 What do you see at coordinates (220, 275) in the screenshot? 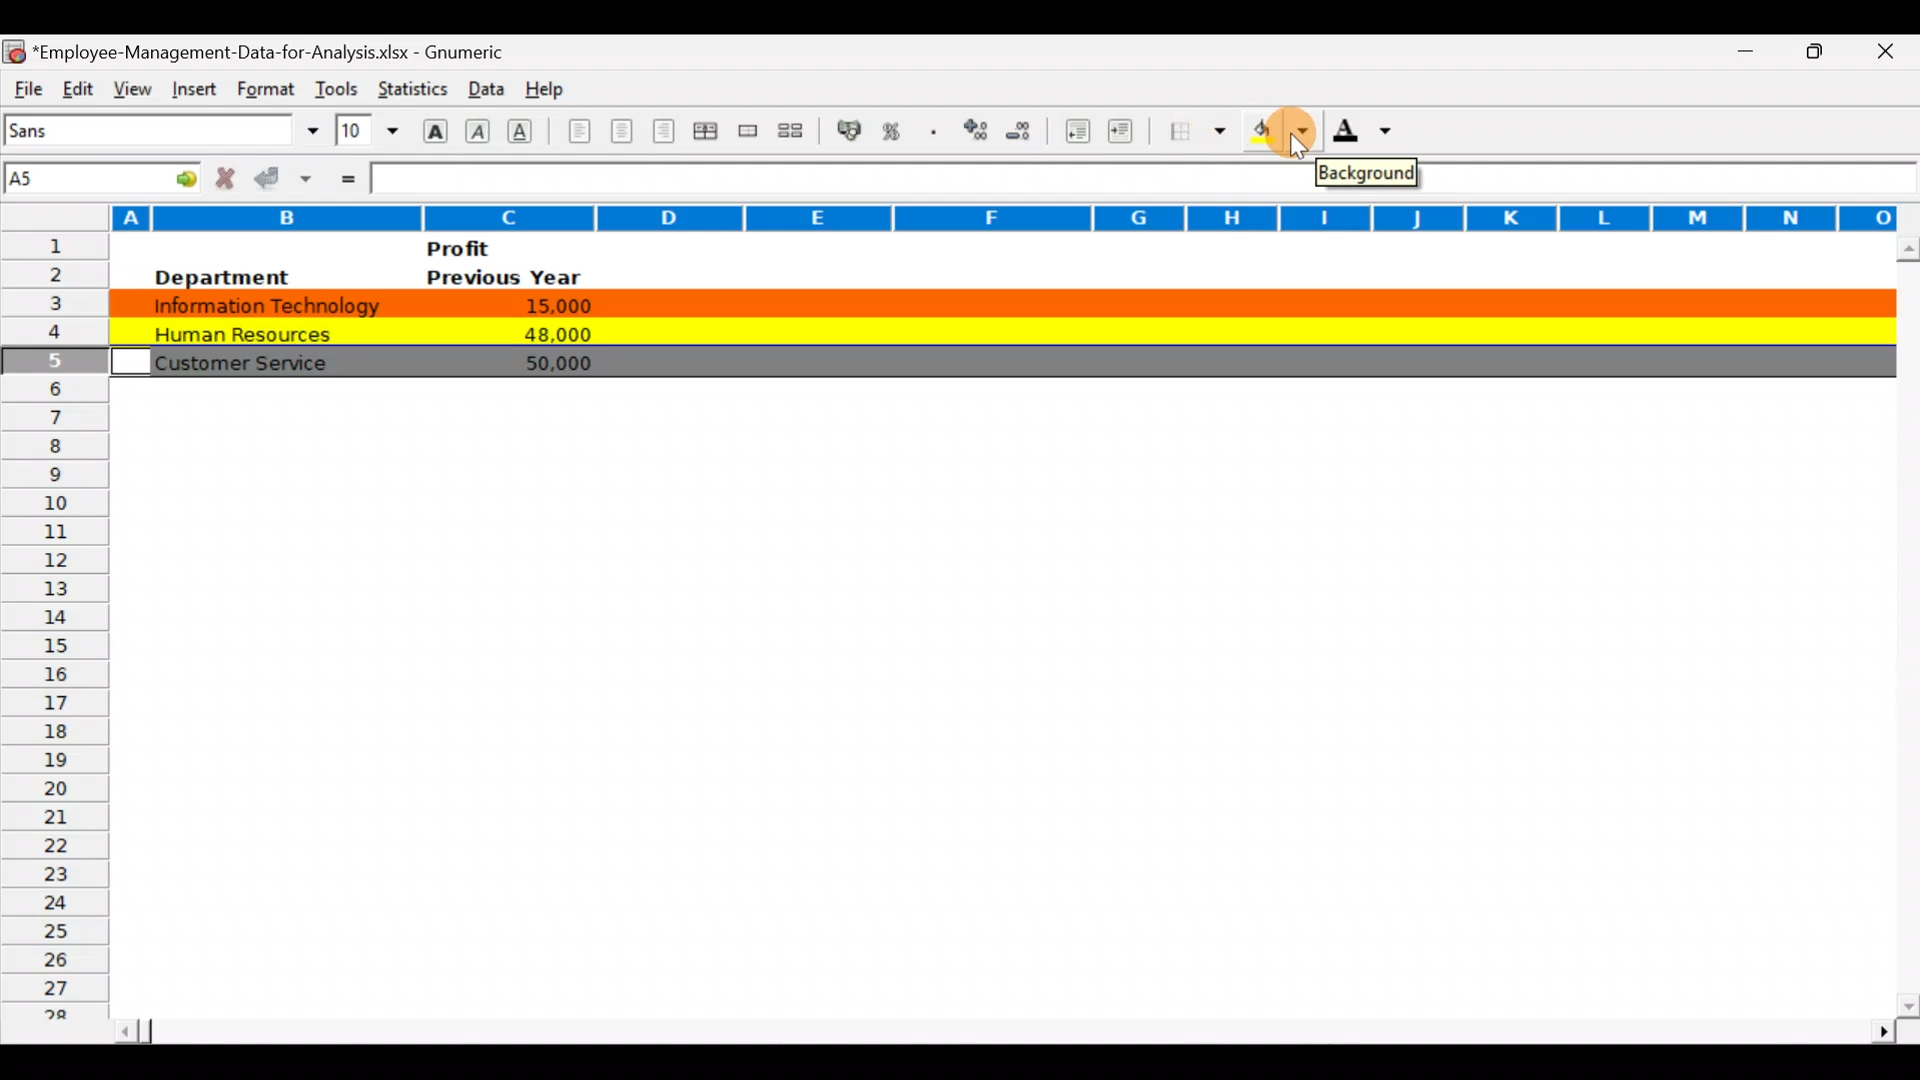
I see `Department` at bounding box center [220, 275].